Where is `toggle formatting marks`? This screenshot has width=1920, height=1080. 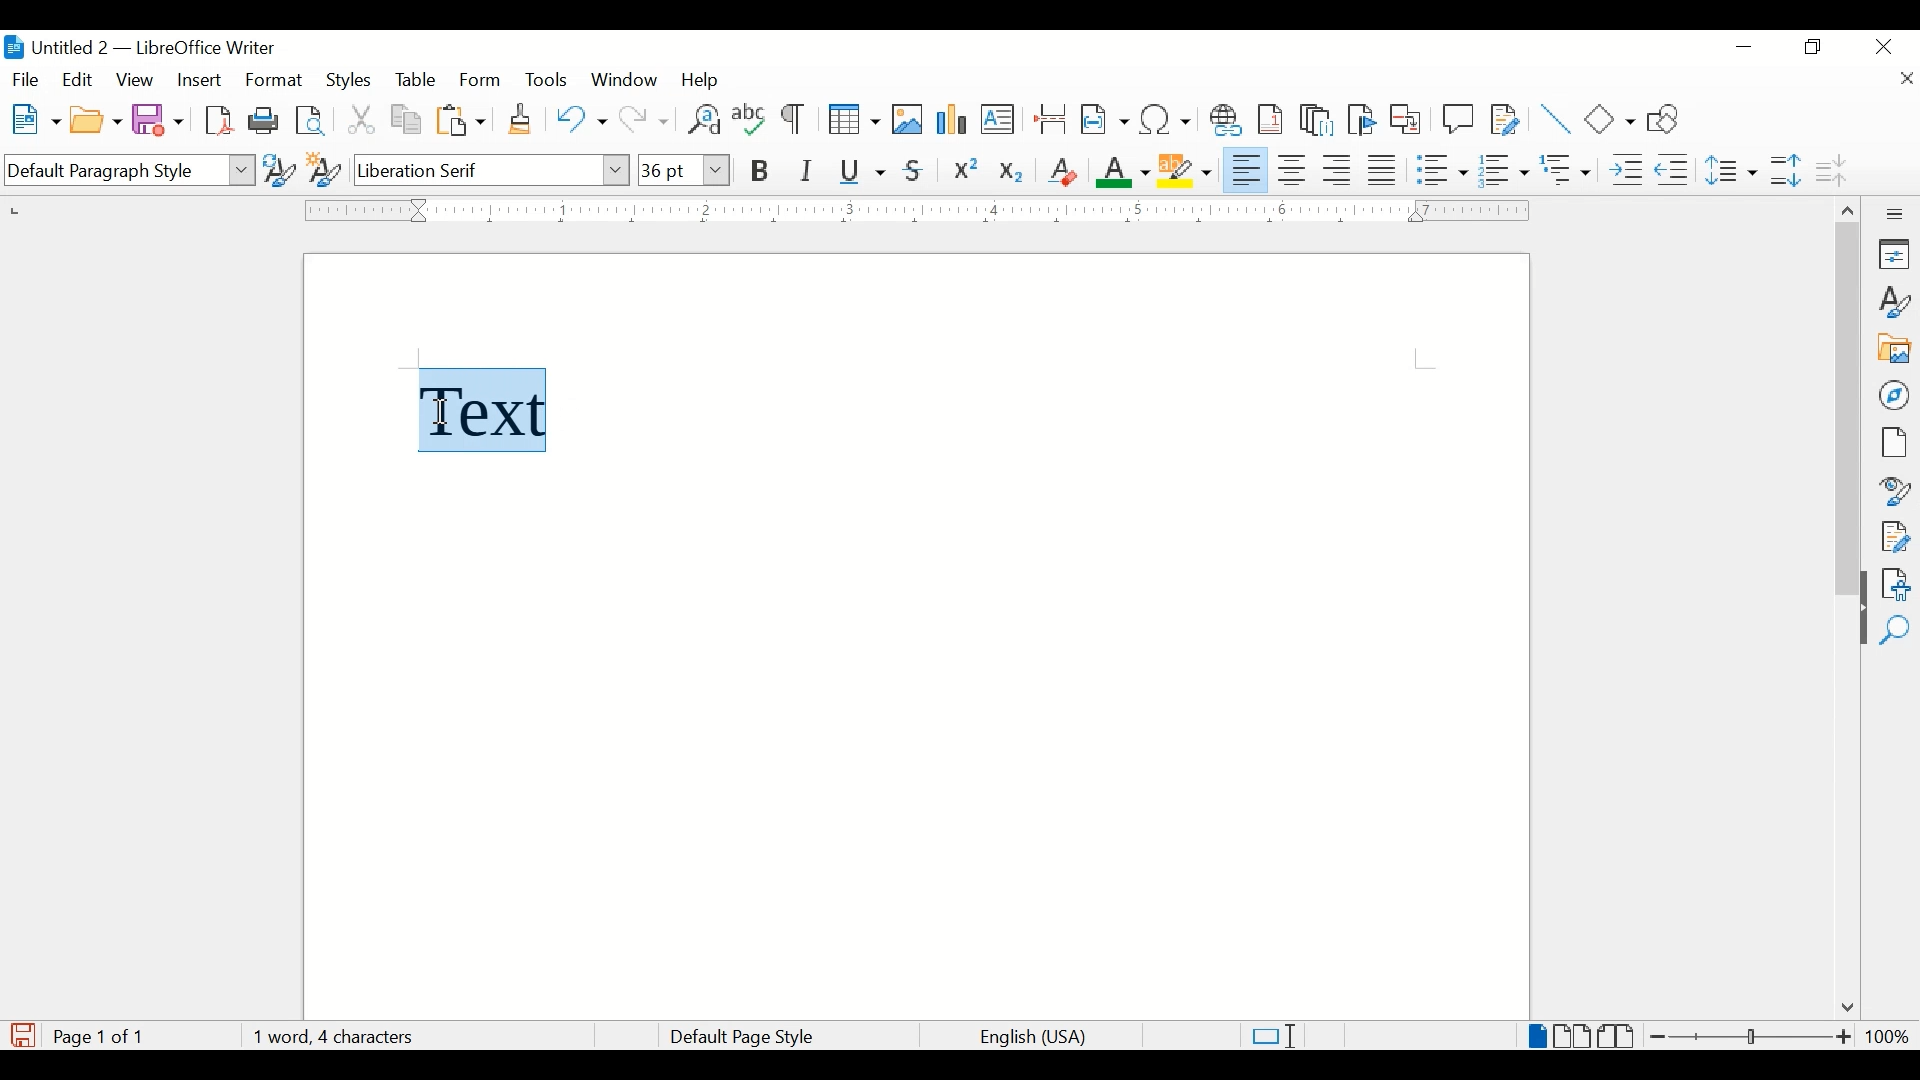 toggle formatting marks is located at coordinates (795, 121).